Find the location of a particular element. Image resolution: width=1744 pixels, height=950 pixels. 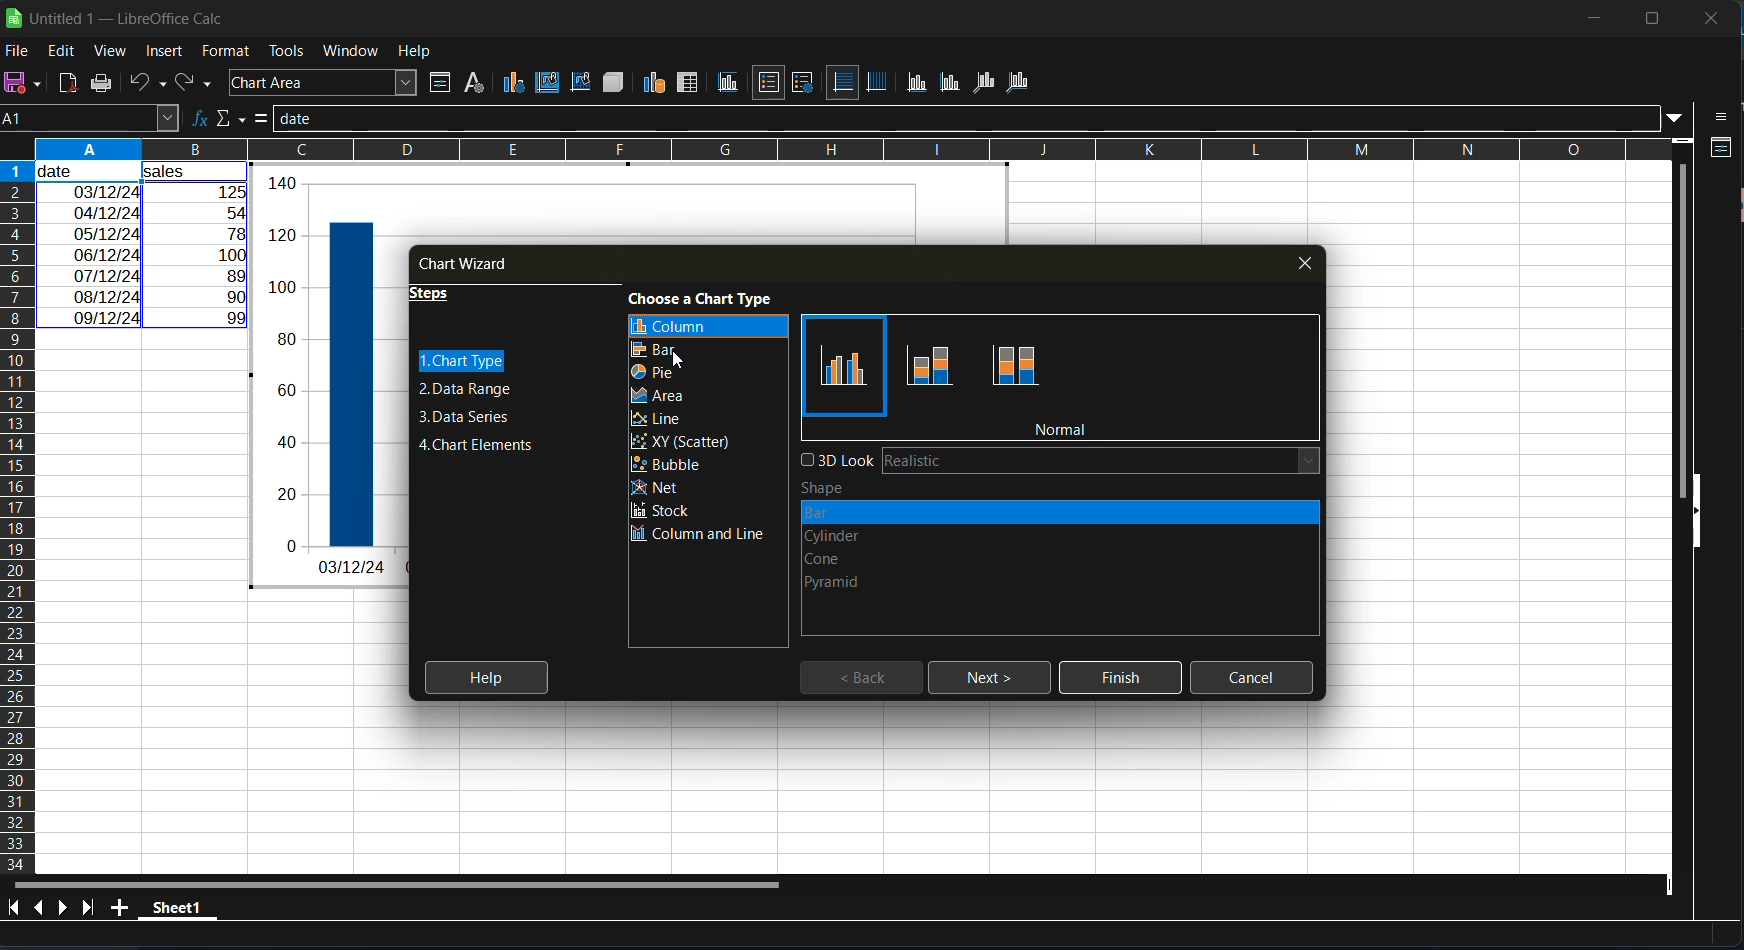

horizontal grids is located at coordinates (843, 82).